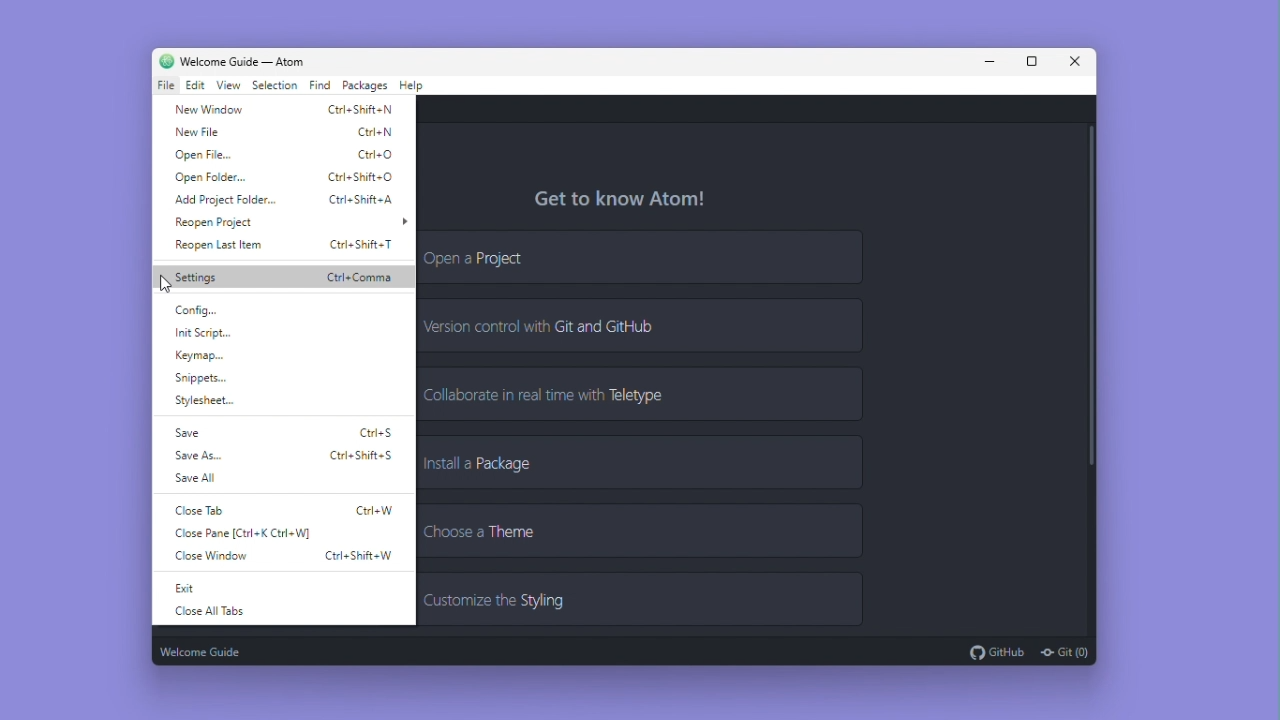 The image size is (1280, 720). Describe the element at coordinates (282, 246) in the screenshot. I see `Reopen last item Ctrl+Shift+T` at that location.